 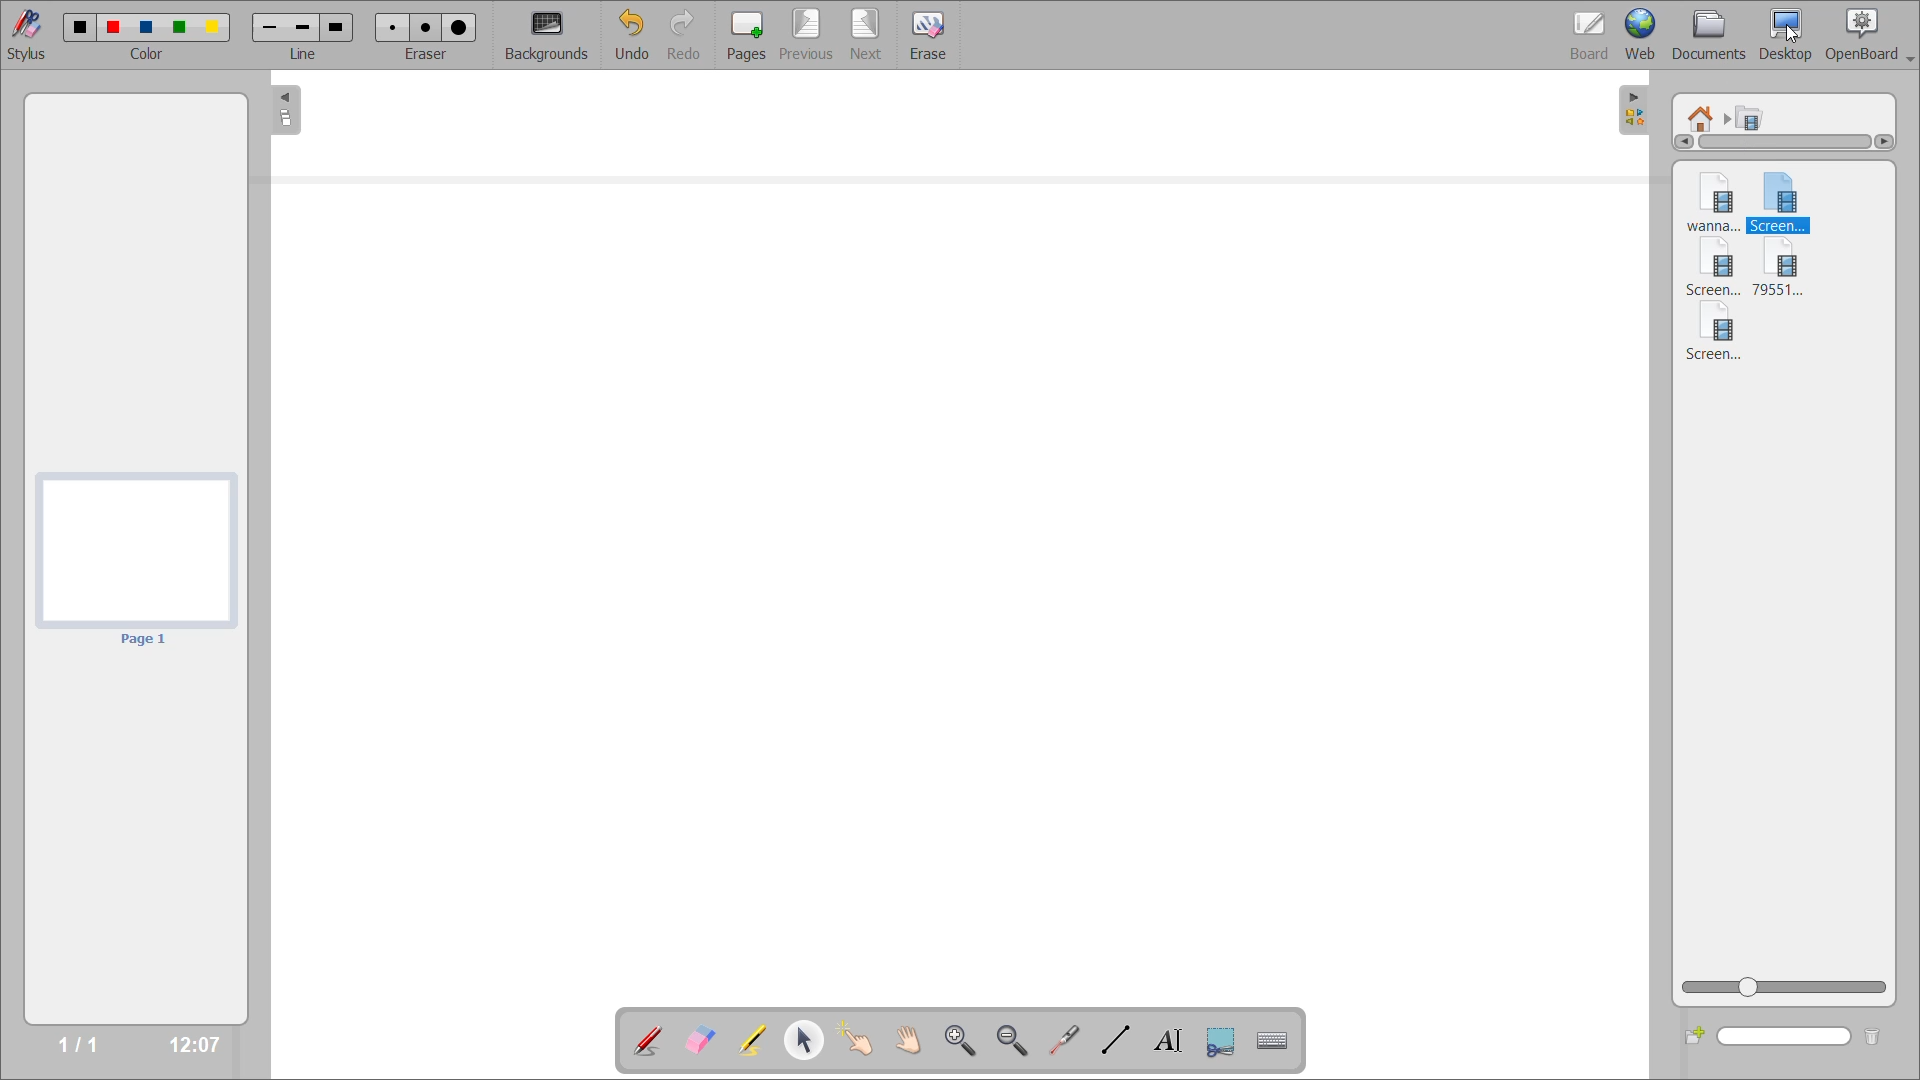 I want to click on stylus, so click(x=31, y=35).